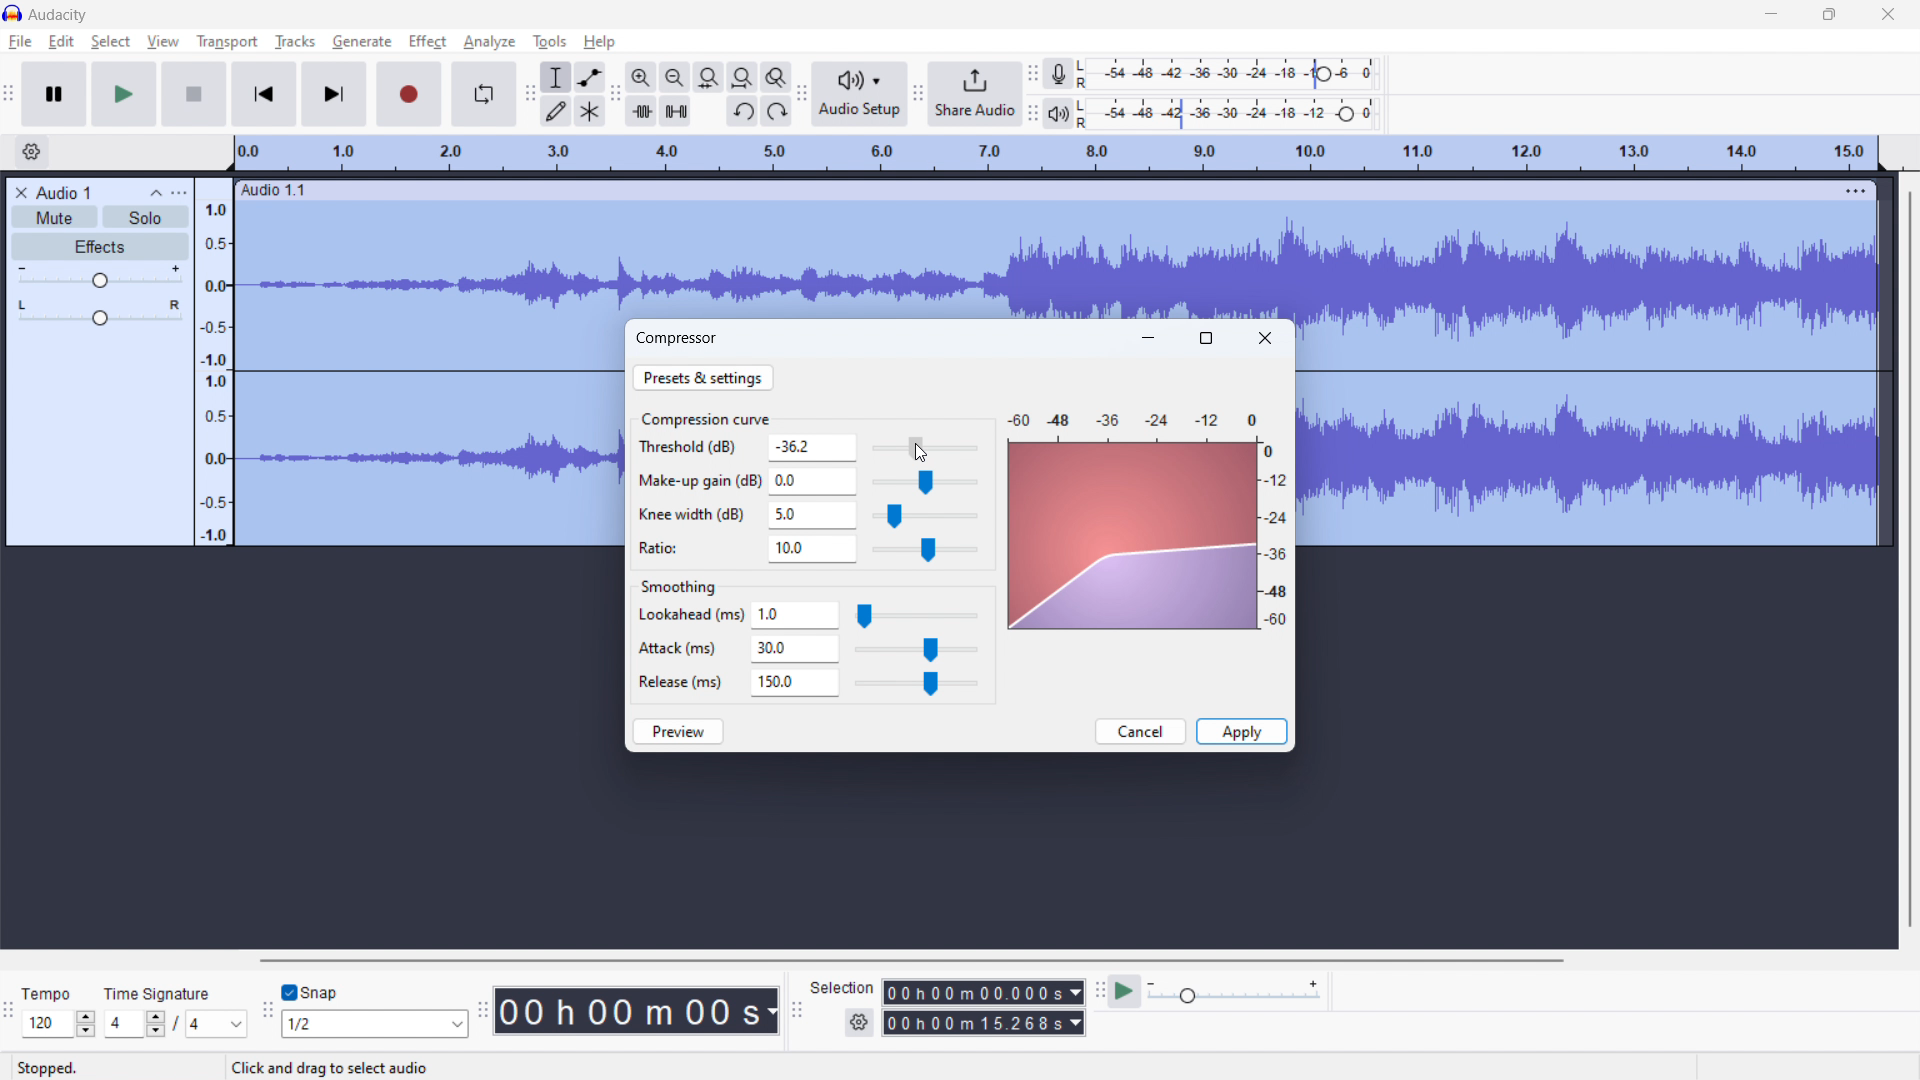 The height and width of the screenshot is (1080, 1920). Describe the element at coordinates (688, 583) in the screenshot. I see ` Soothing` at that location.